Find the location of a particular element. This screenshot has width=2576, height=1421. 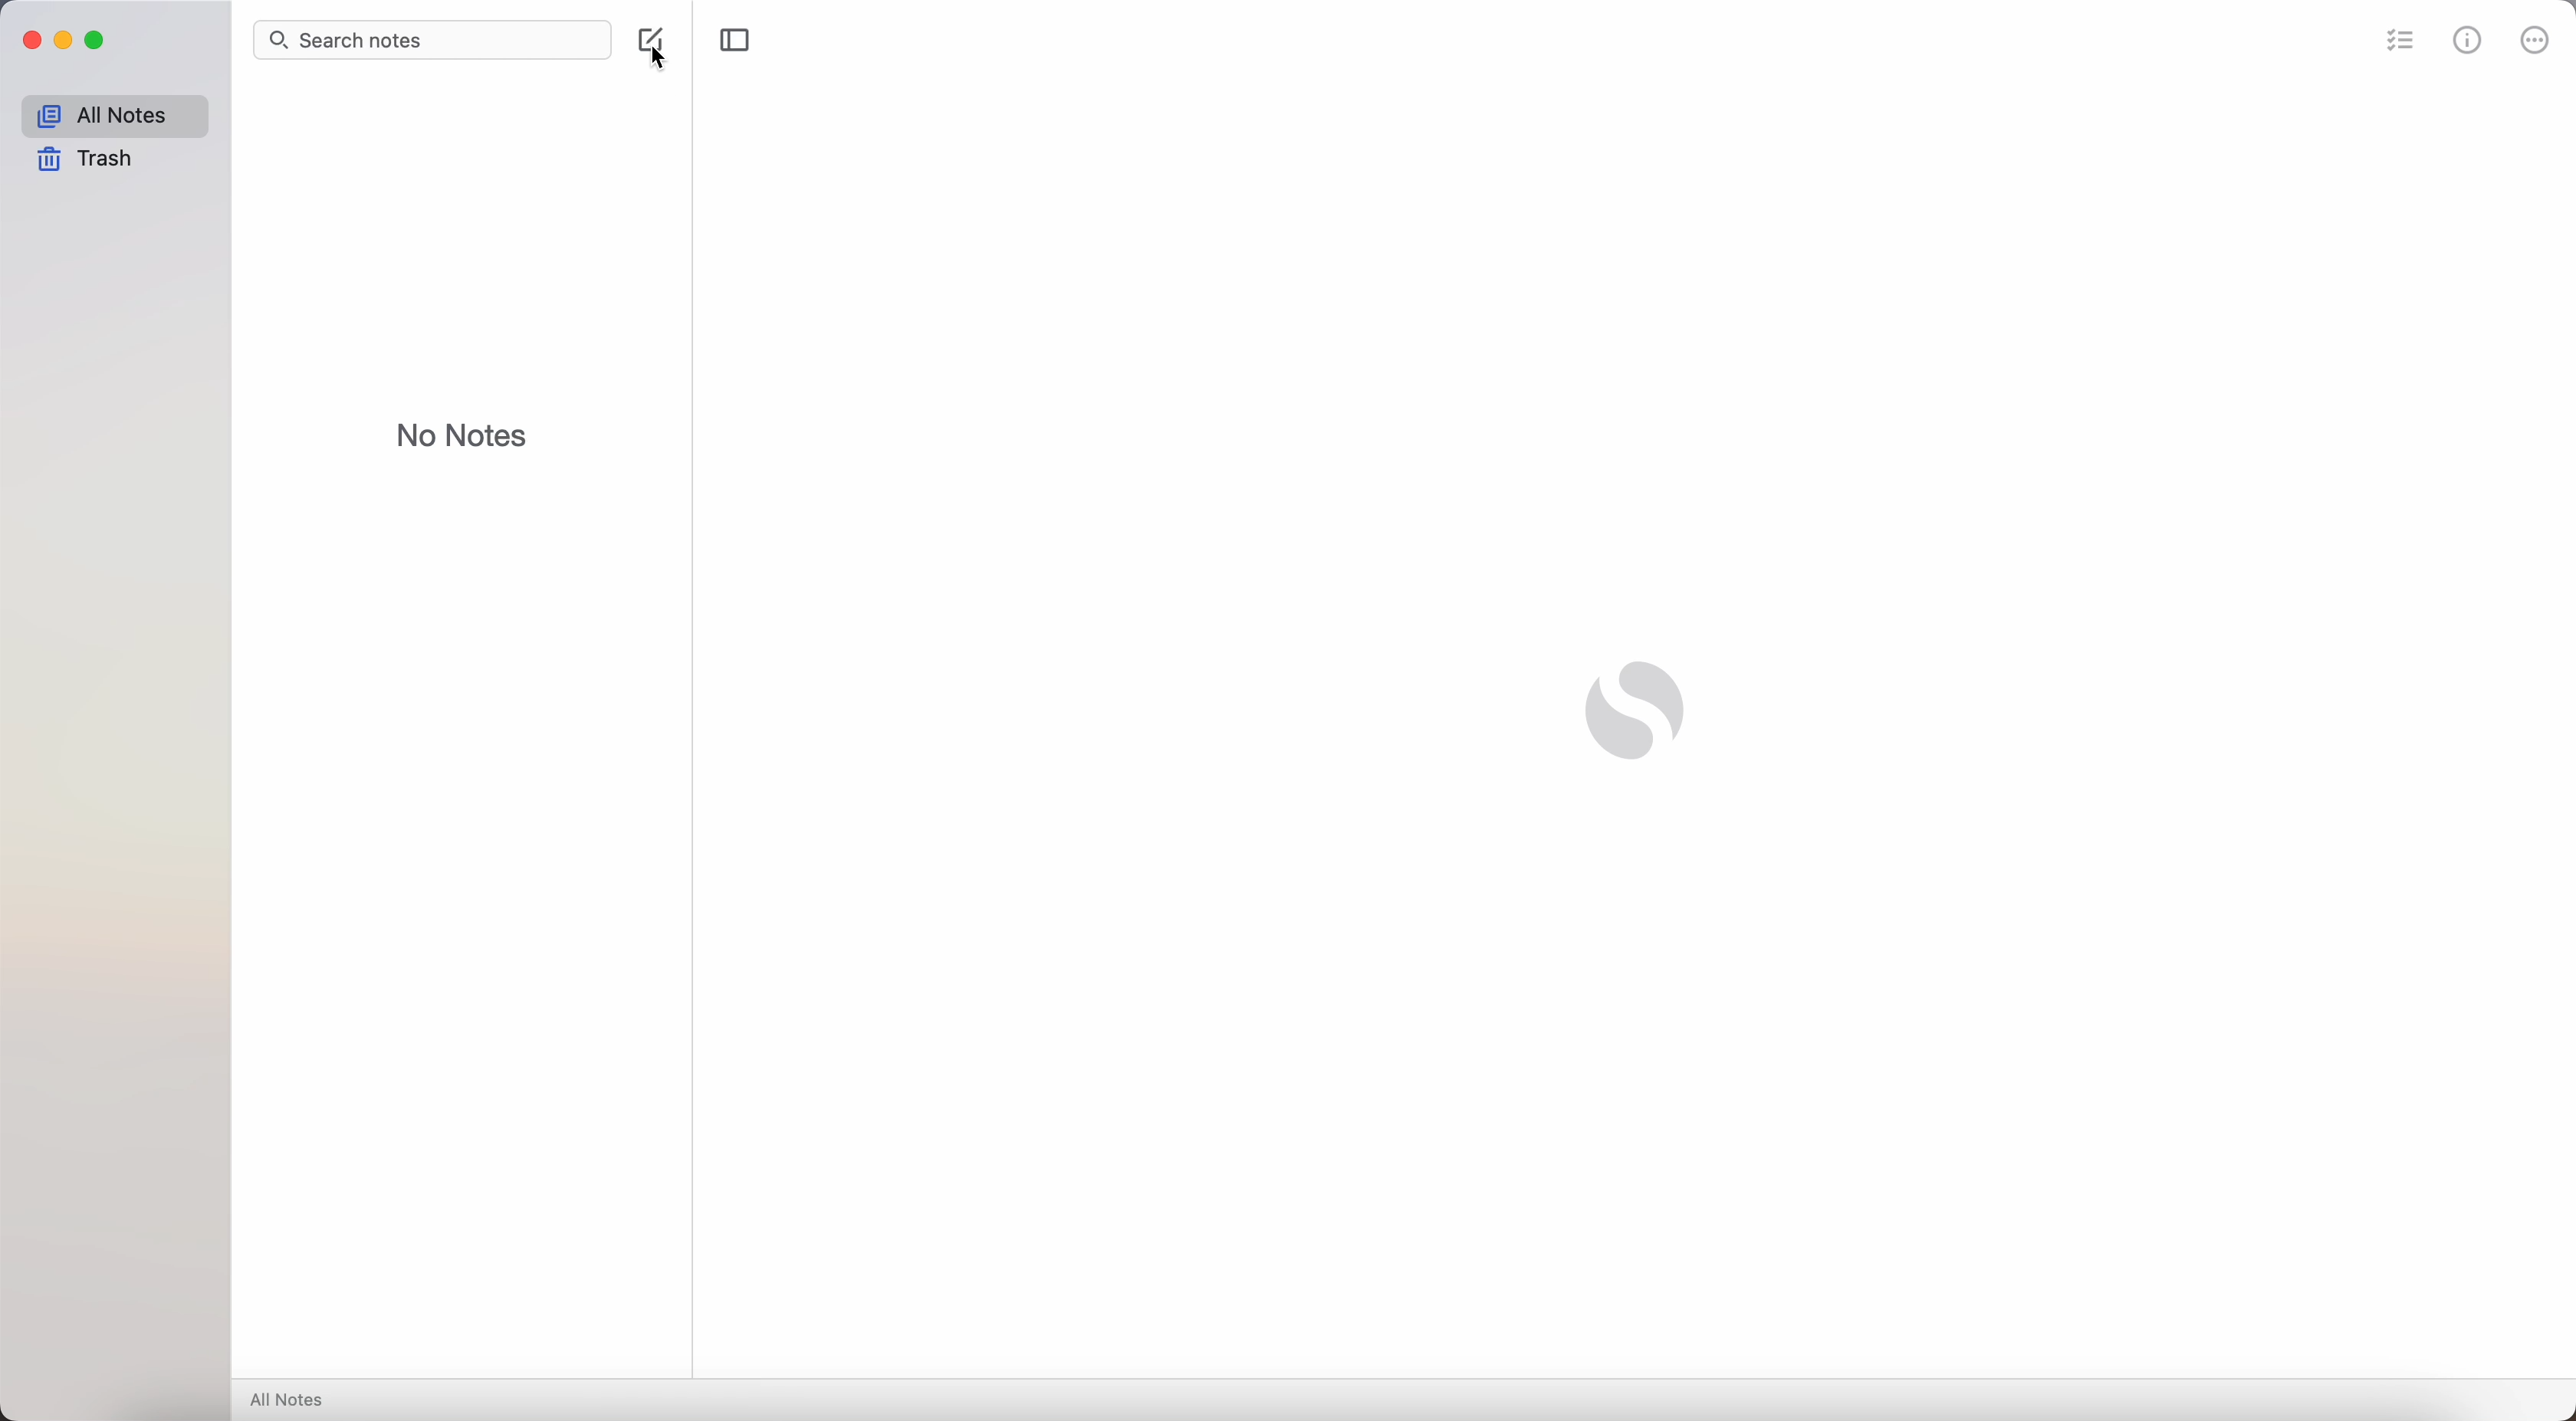

minimize is located at coordinates (69, 41).